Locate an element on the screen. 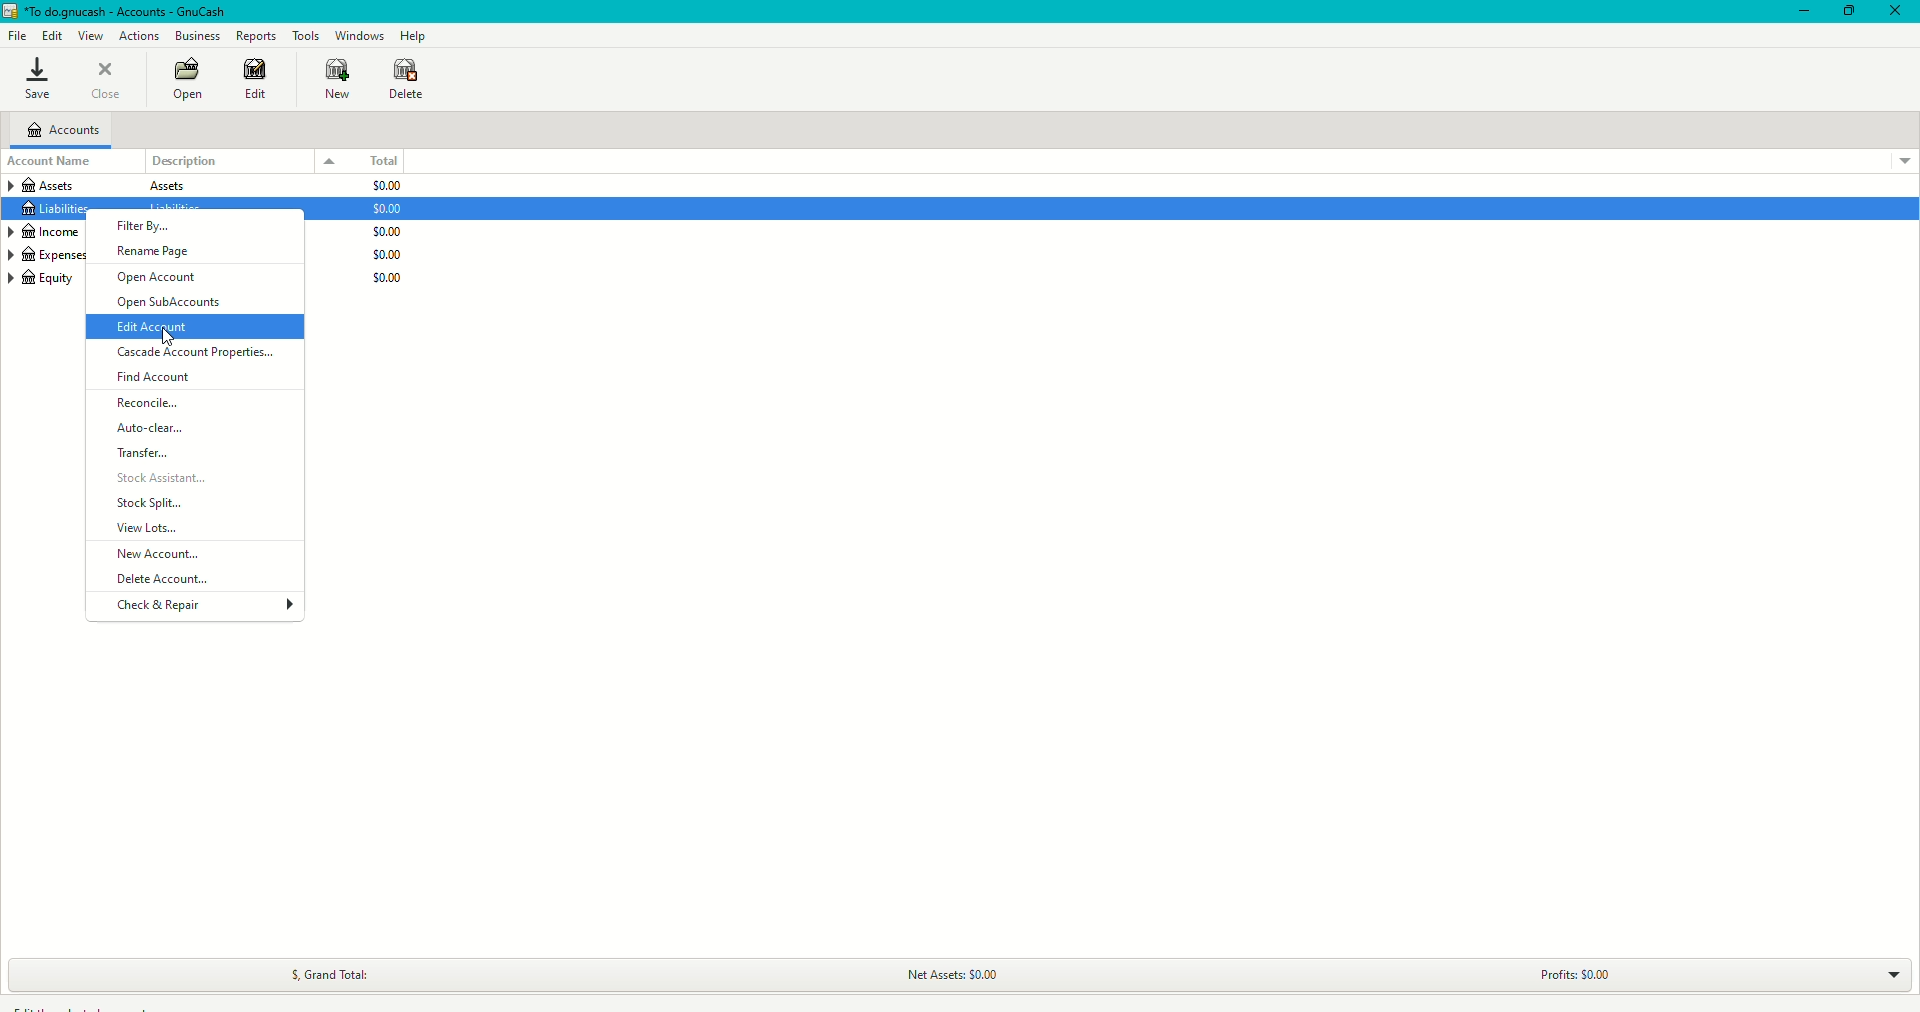 The image size is (1920, 1012). Reconcile is located at coordinates (149, 404).